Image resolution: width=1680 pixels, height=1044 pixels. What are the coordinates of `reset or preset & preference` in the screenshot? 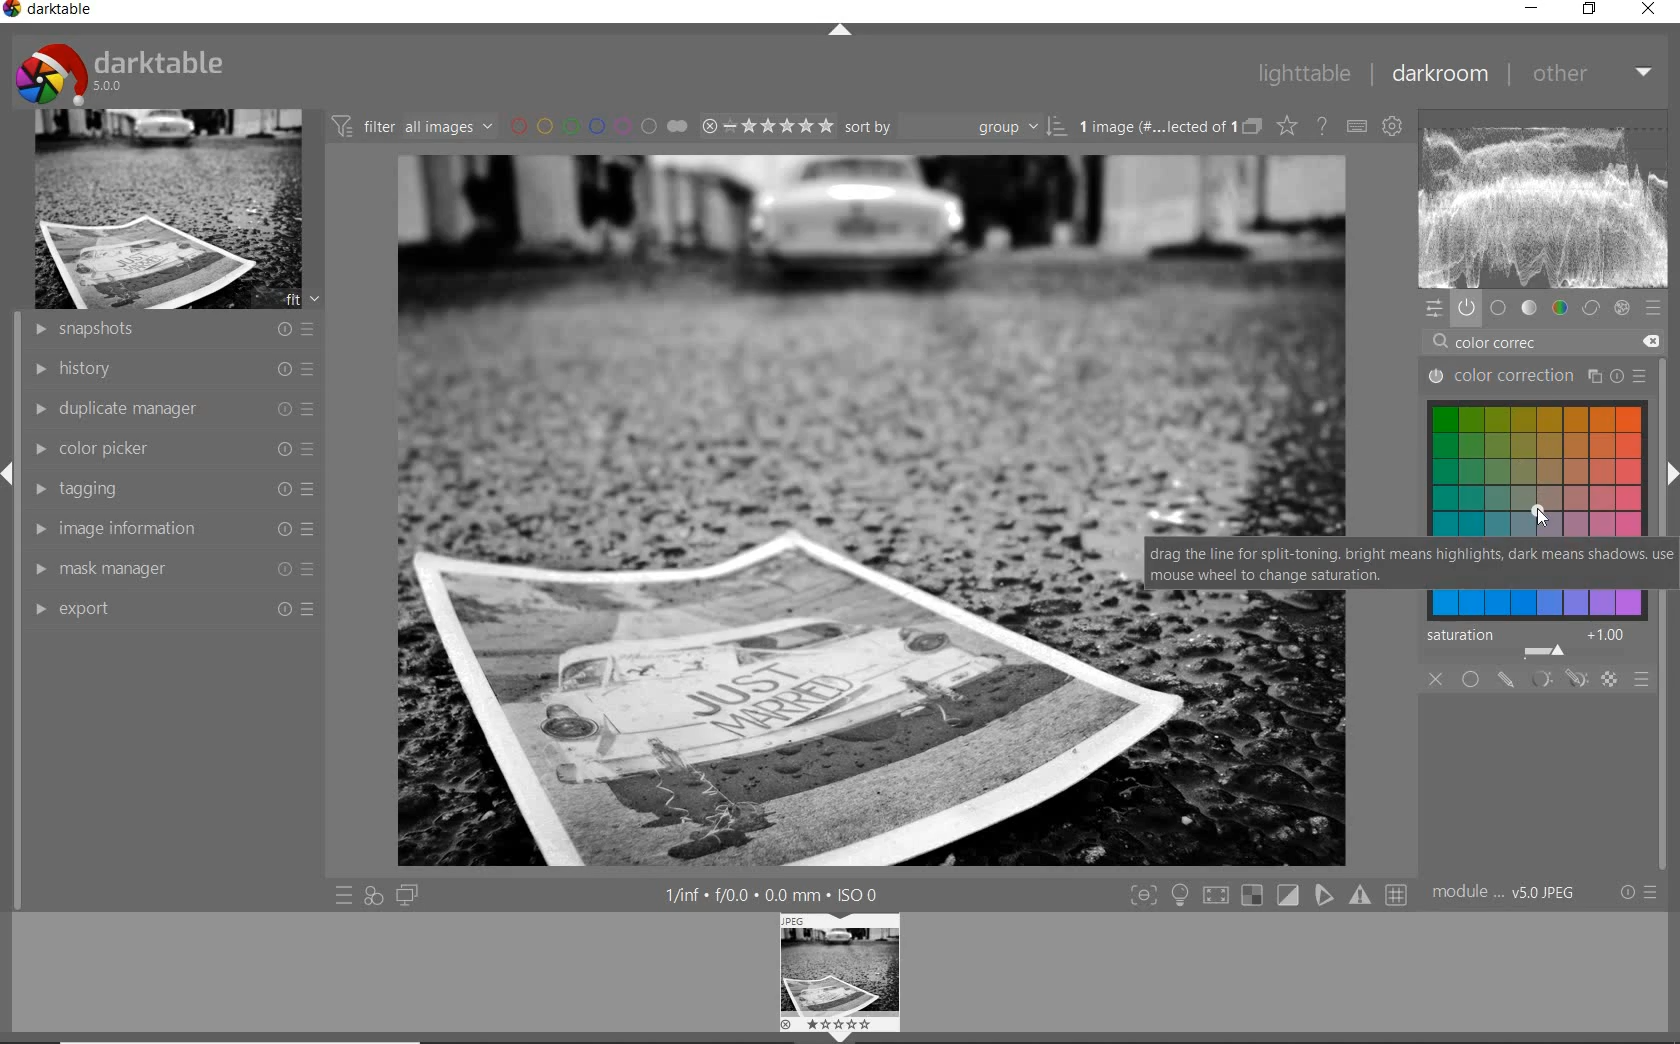 It's located at (1633, 895).